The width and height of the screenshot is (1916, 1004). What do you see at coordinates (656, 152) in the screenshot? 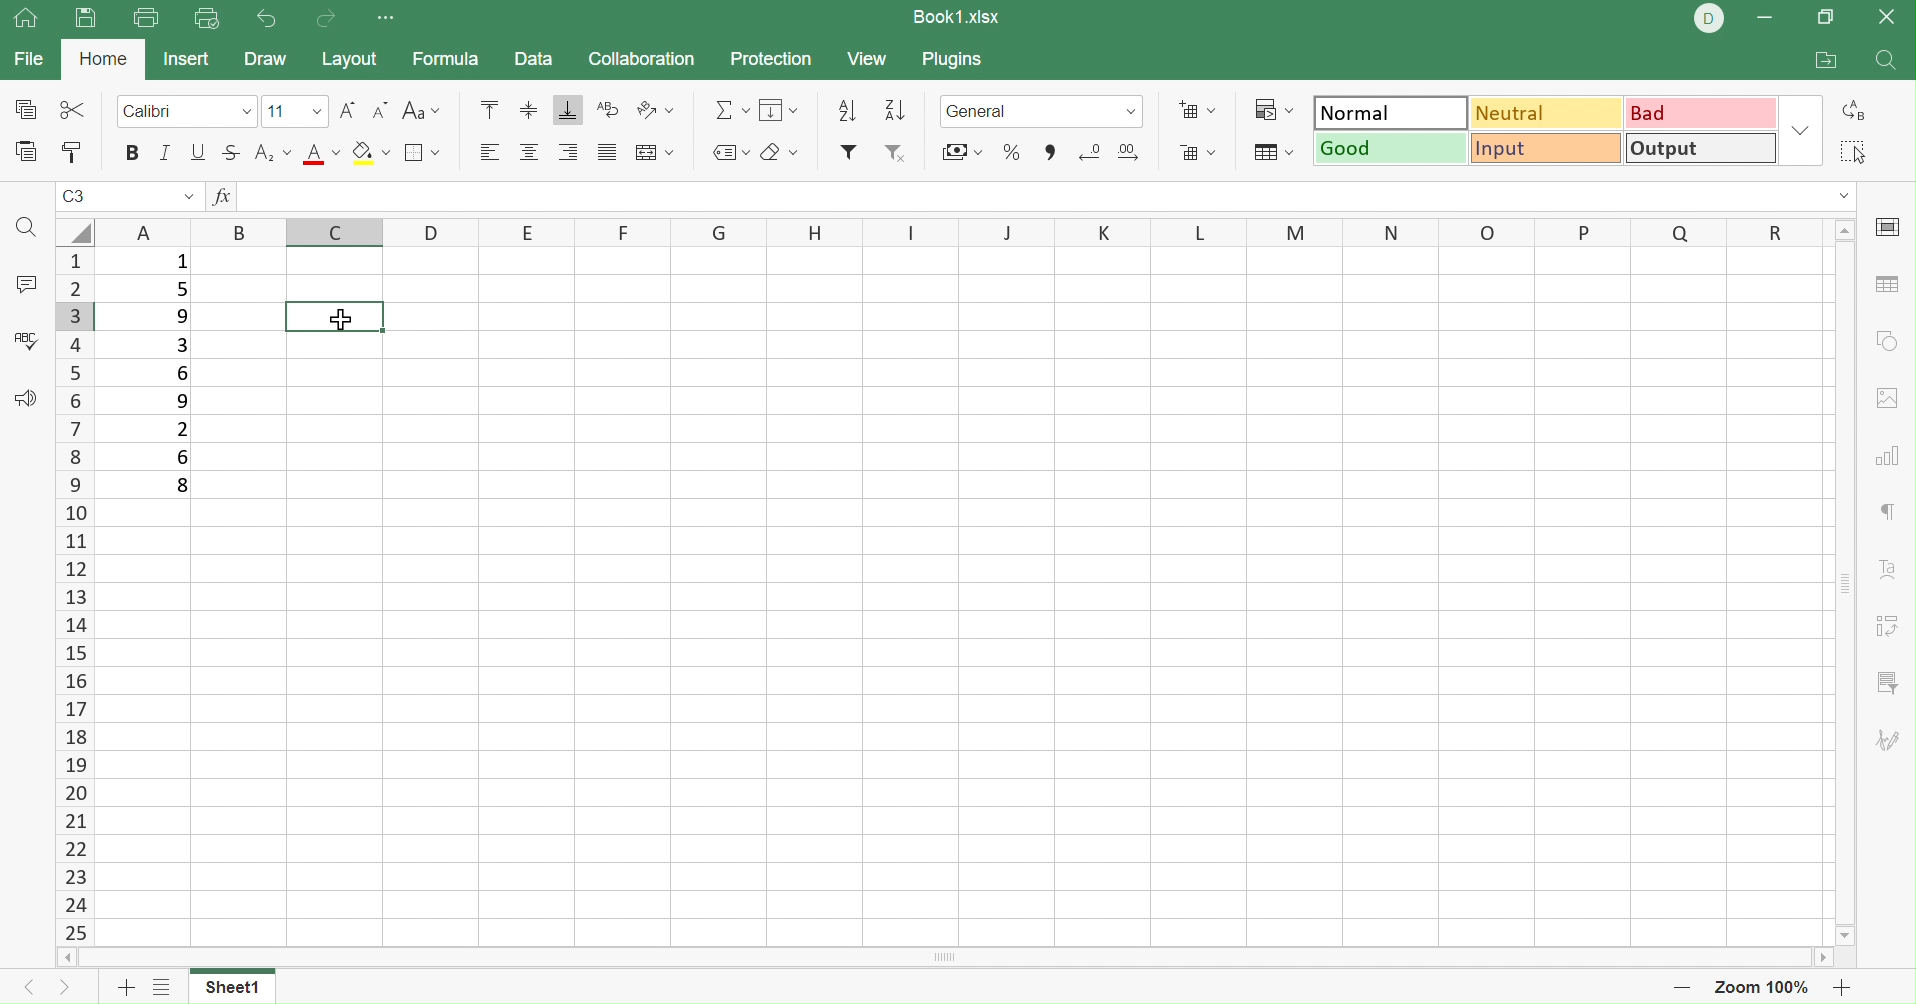
I see `Merge and ceter` at bounding box center [656, 152].